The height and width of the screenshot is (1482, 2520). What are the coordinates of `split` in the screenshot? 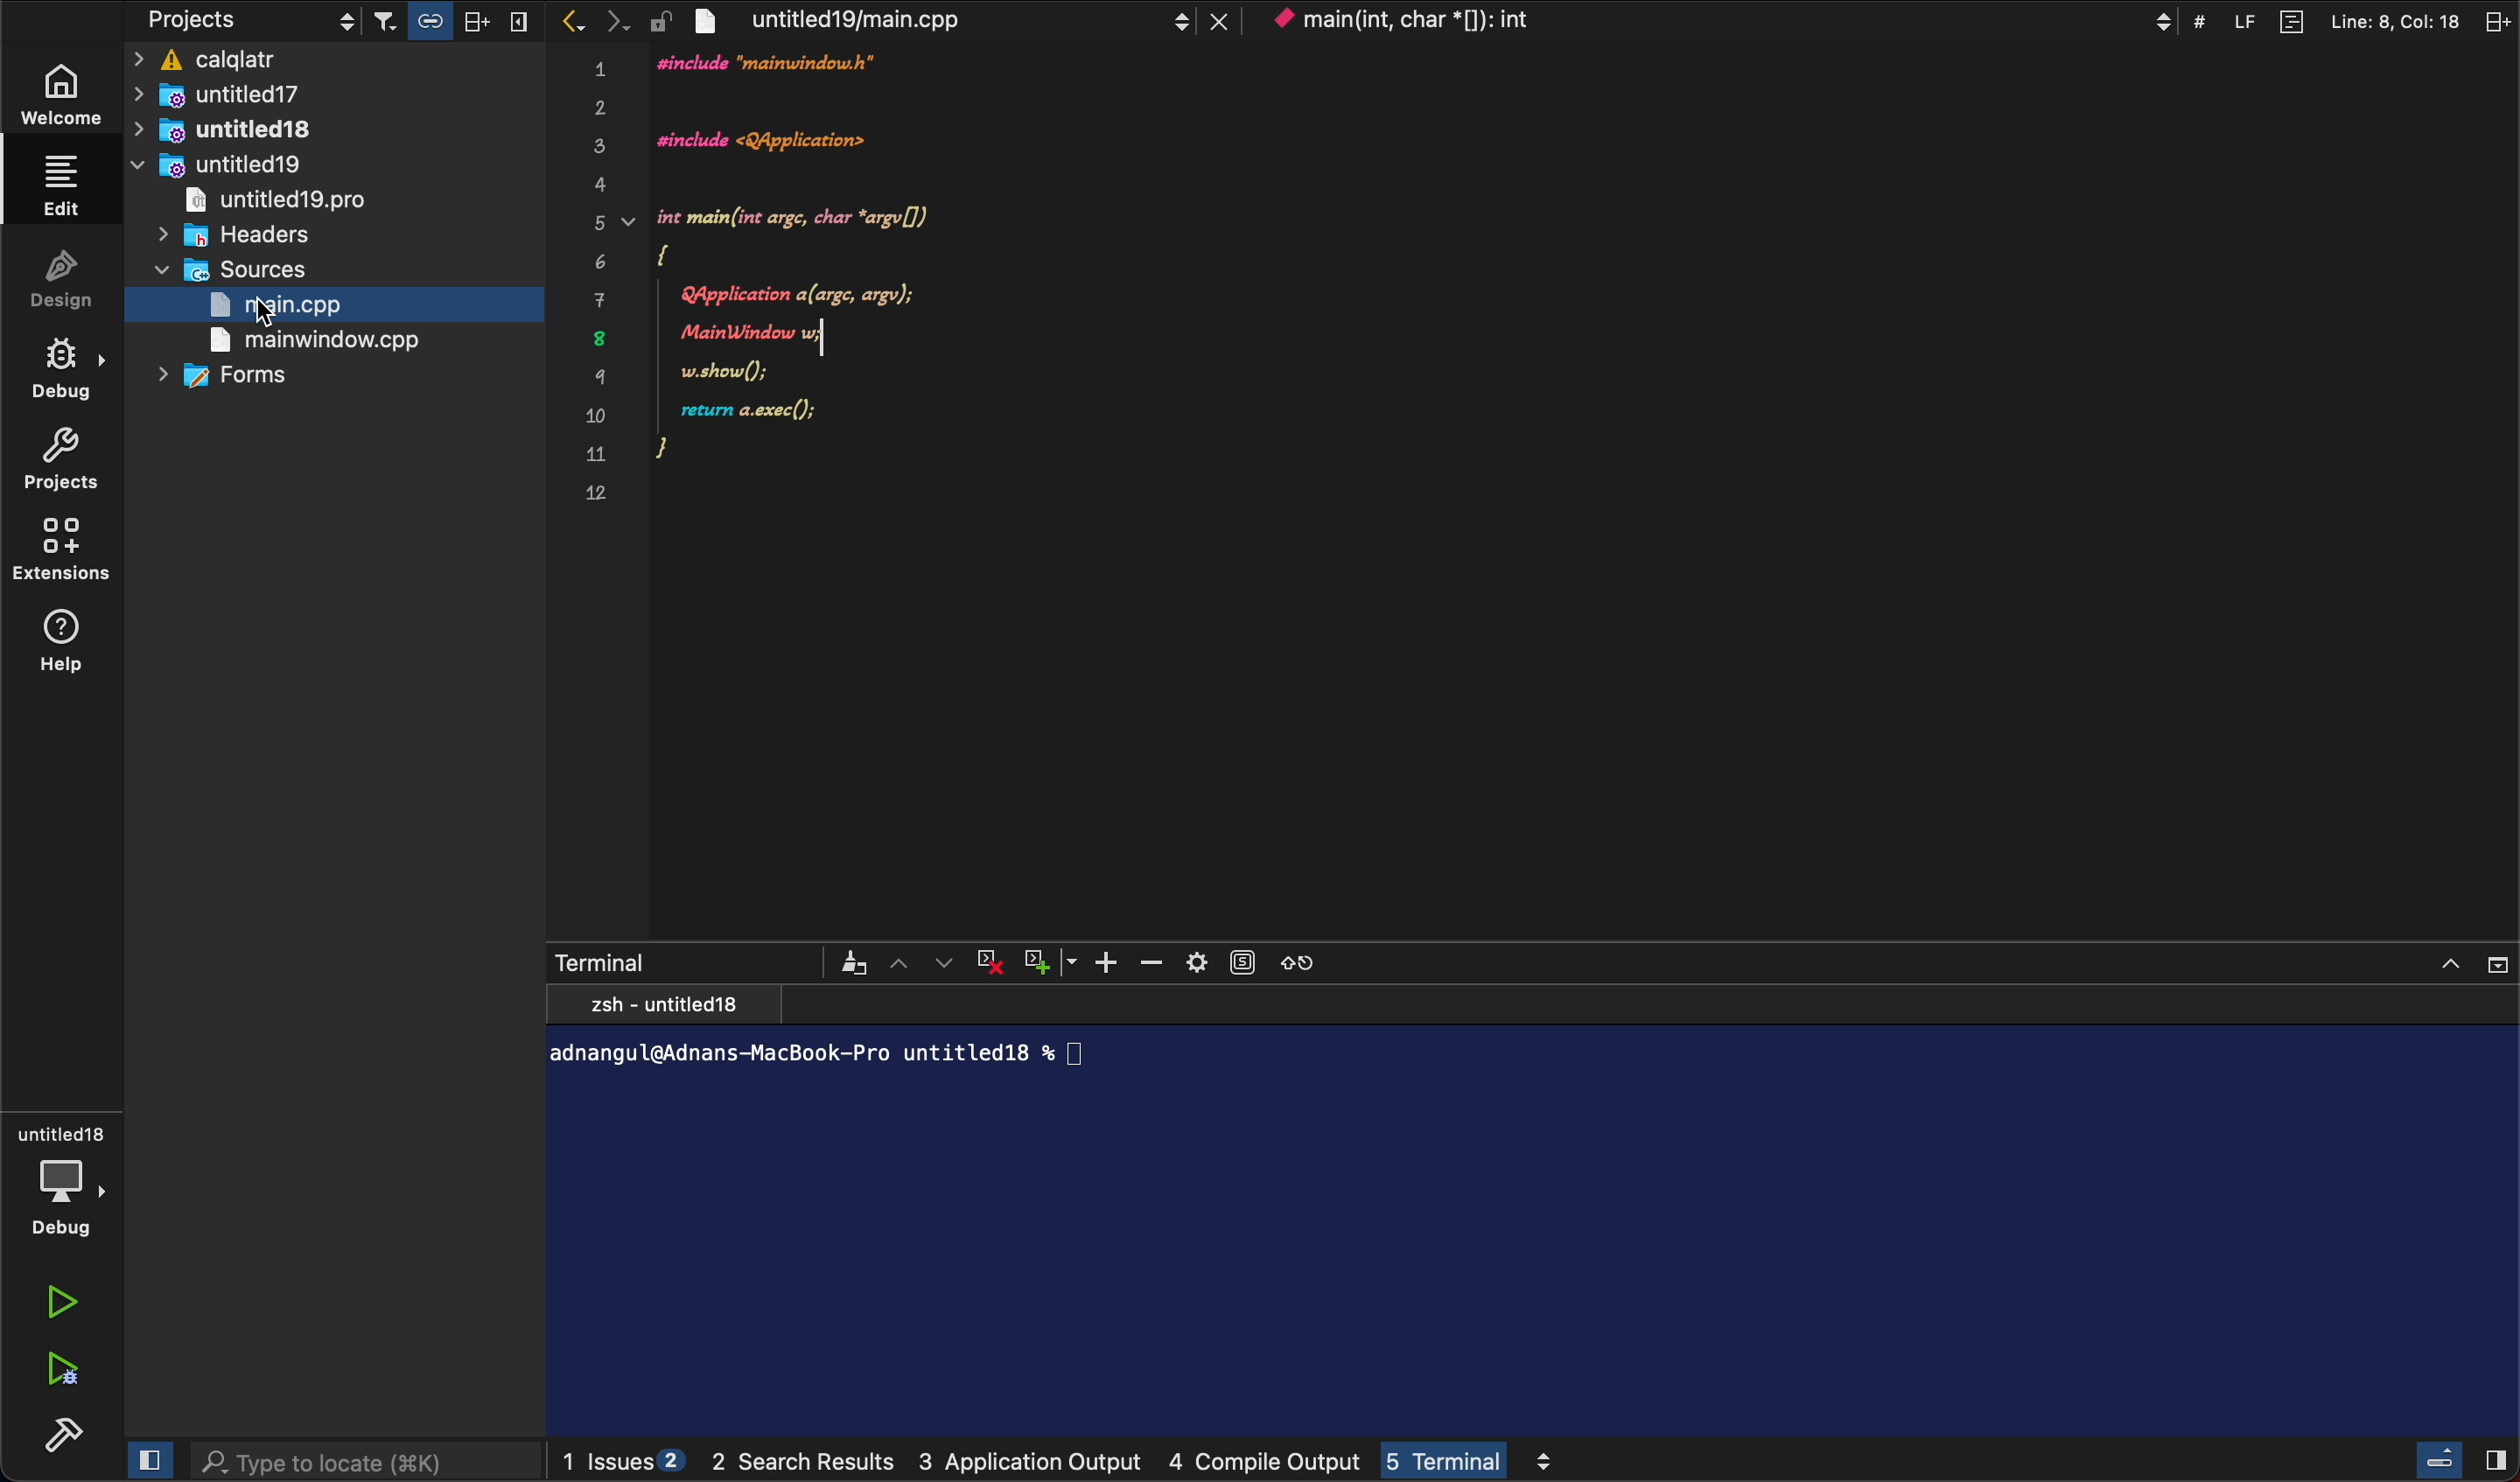 It's located at (2494, 19).